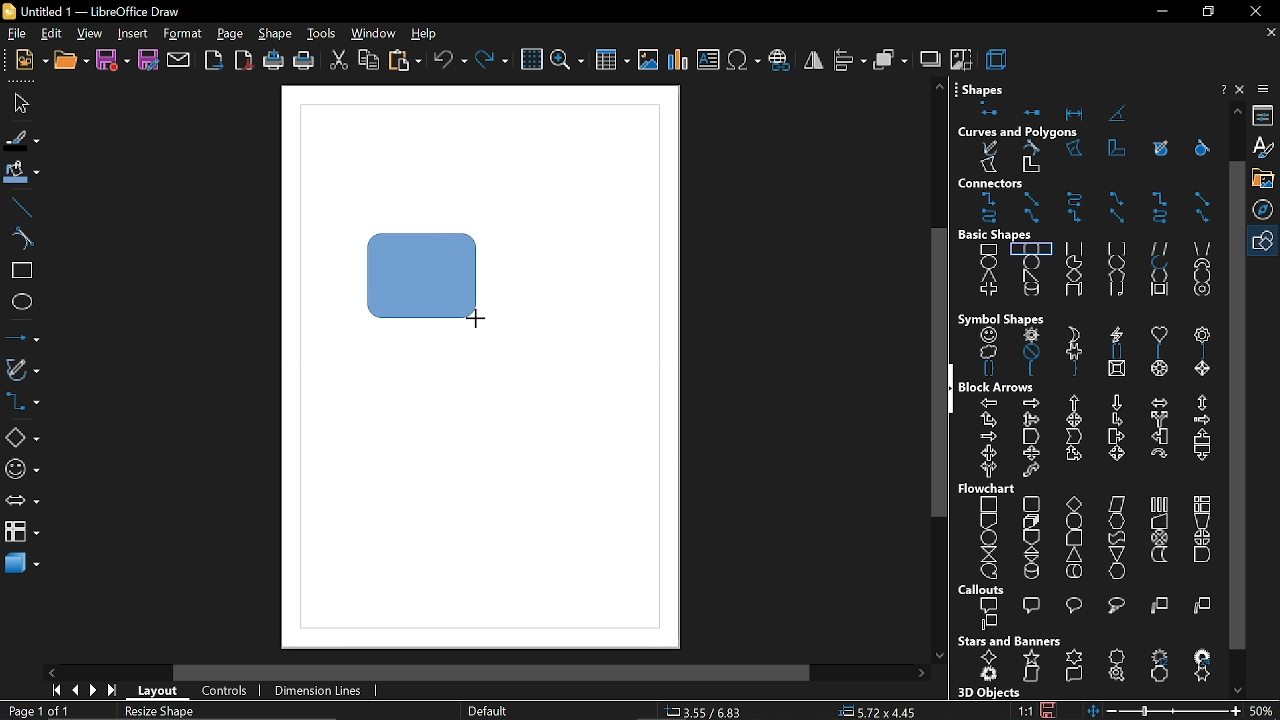 This screenshot has height=720, width=1280. What do you see at coordinates (1221, 90) in the screenshot?
I see `help` at bounding box center [1221, 90].